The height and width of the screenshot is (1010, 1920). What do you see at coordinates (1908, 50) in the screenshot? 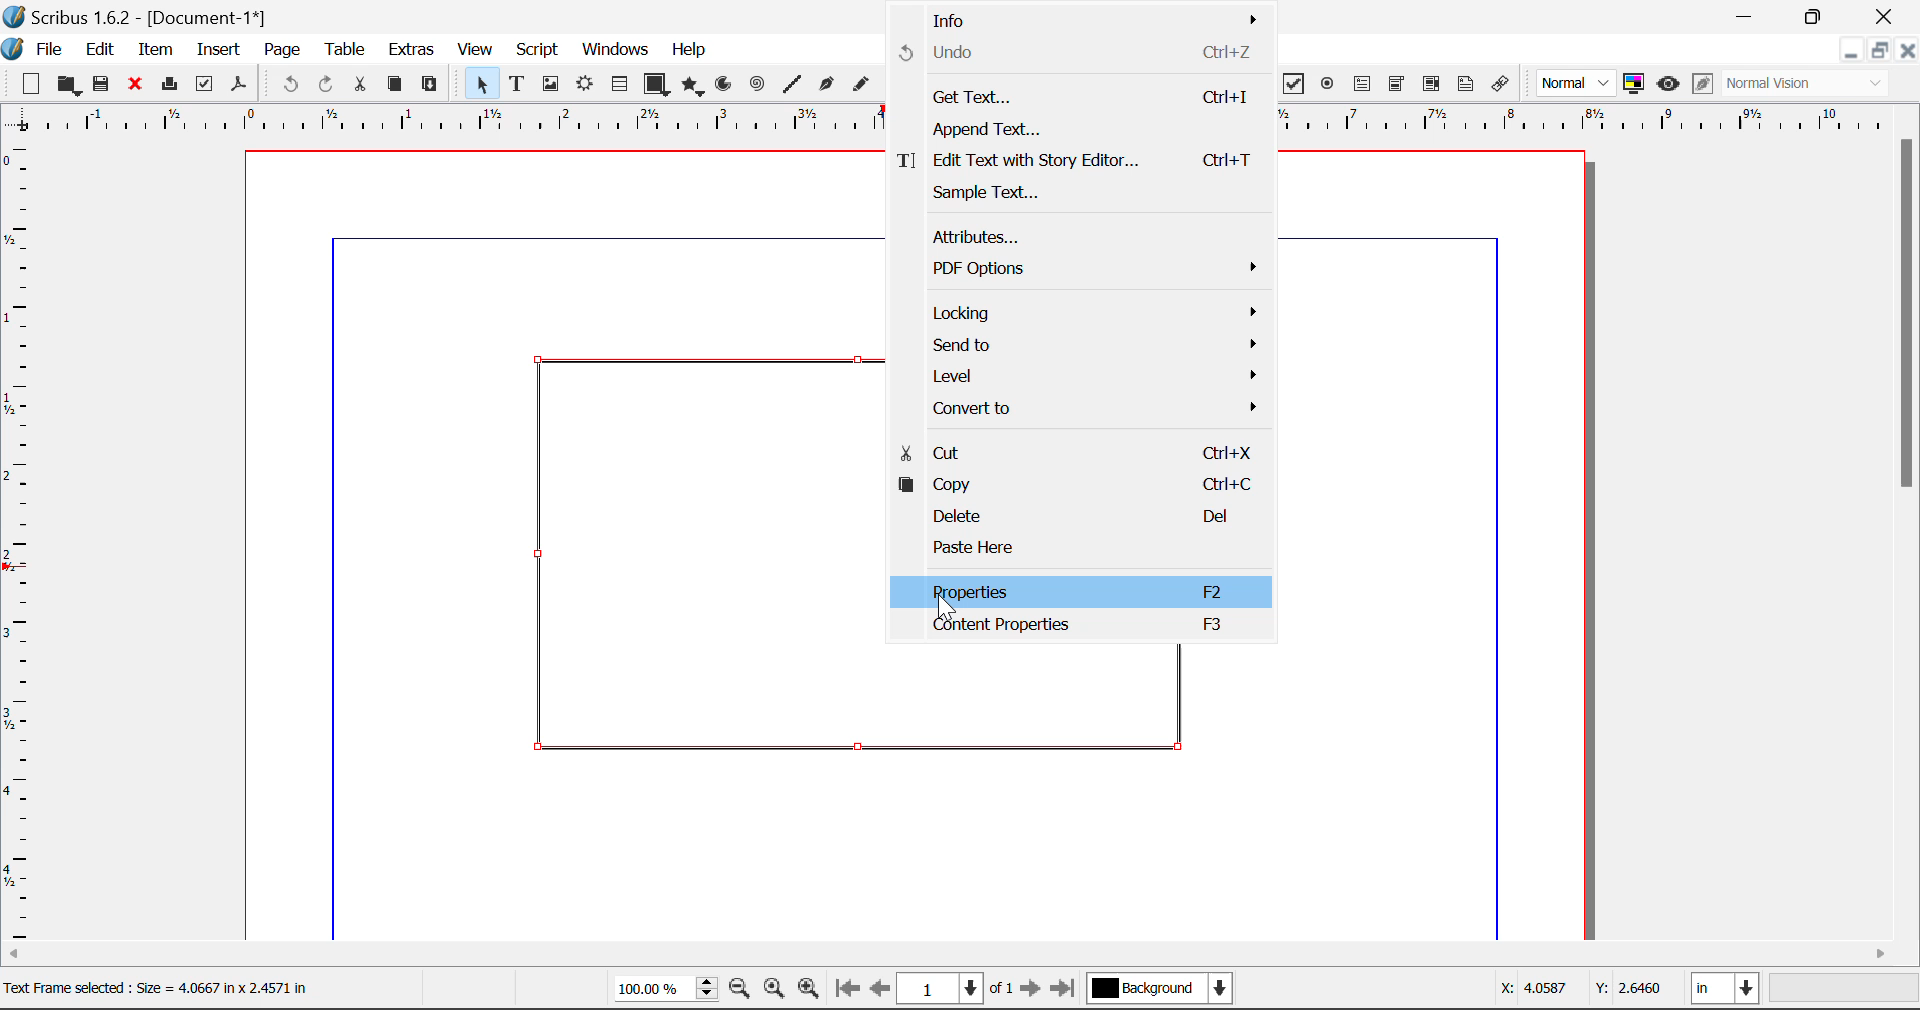
I see `Close` at bounding box center [1908, 50].